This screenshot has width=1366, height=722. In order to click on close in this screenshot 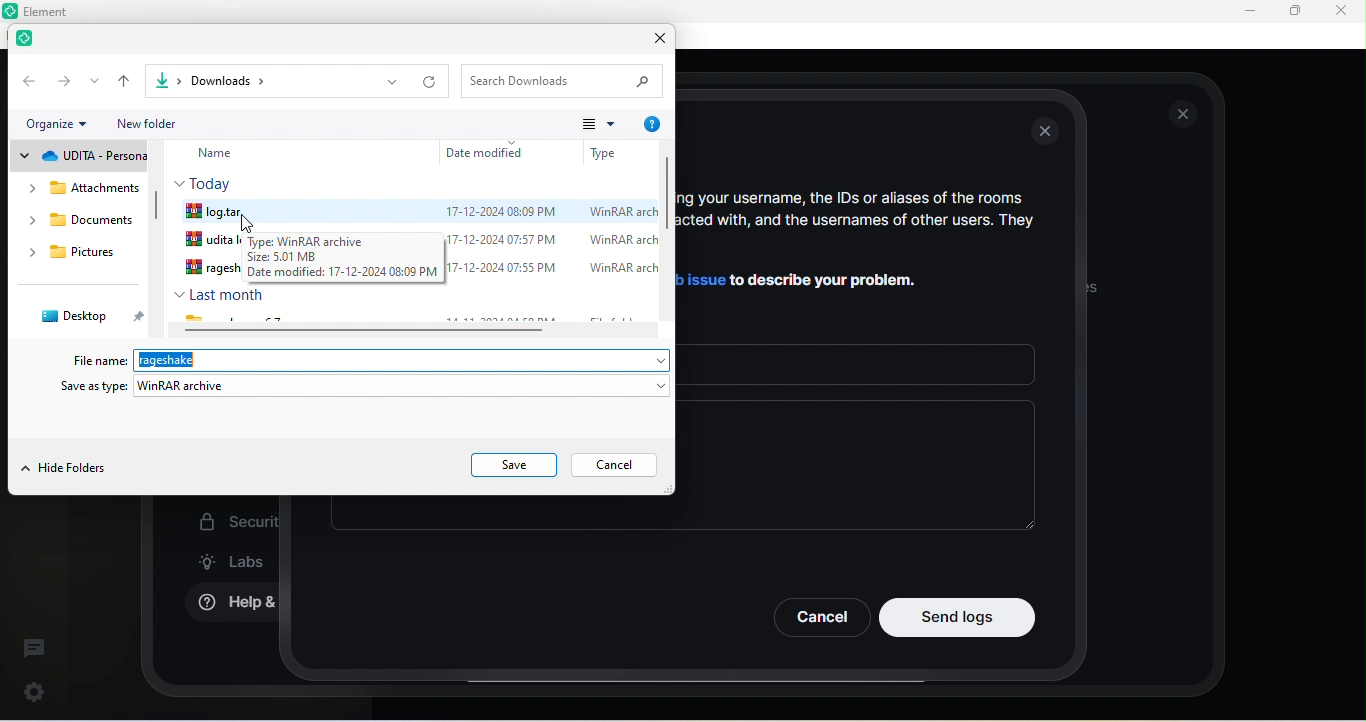, I will do `click(654, 41)`.